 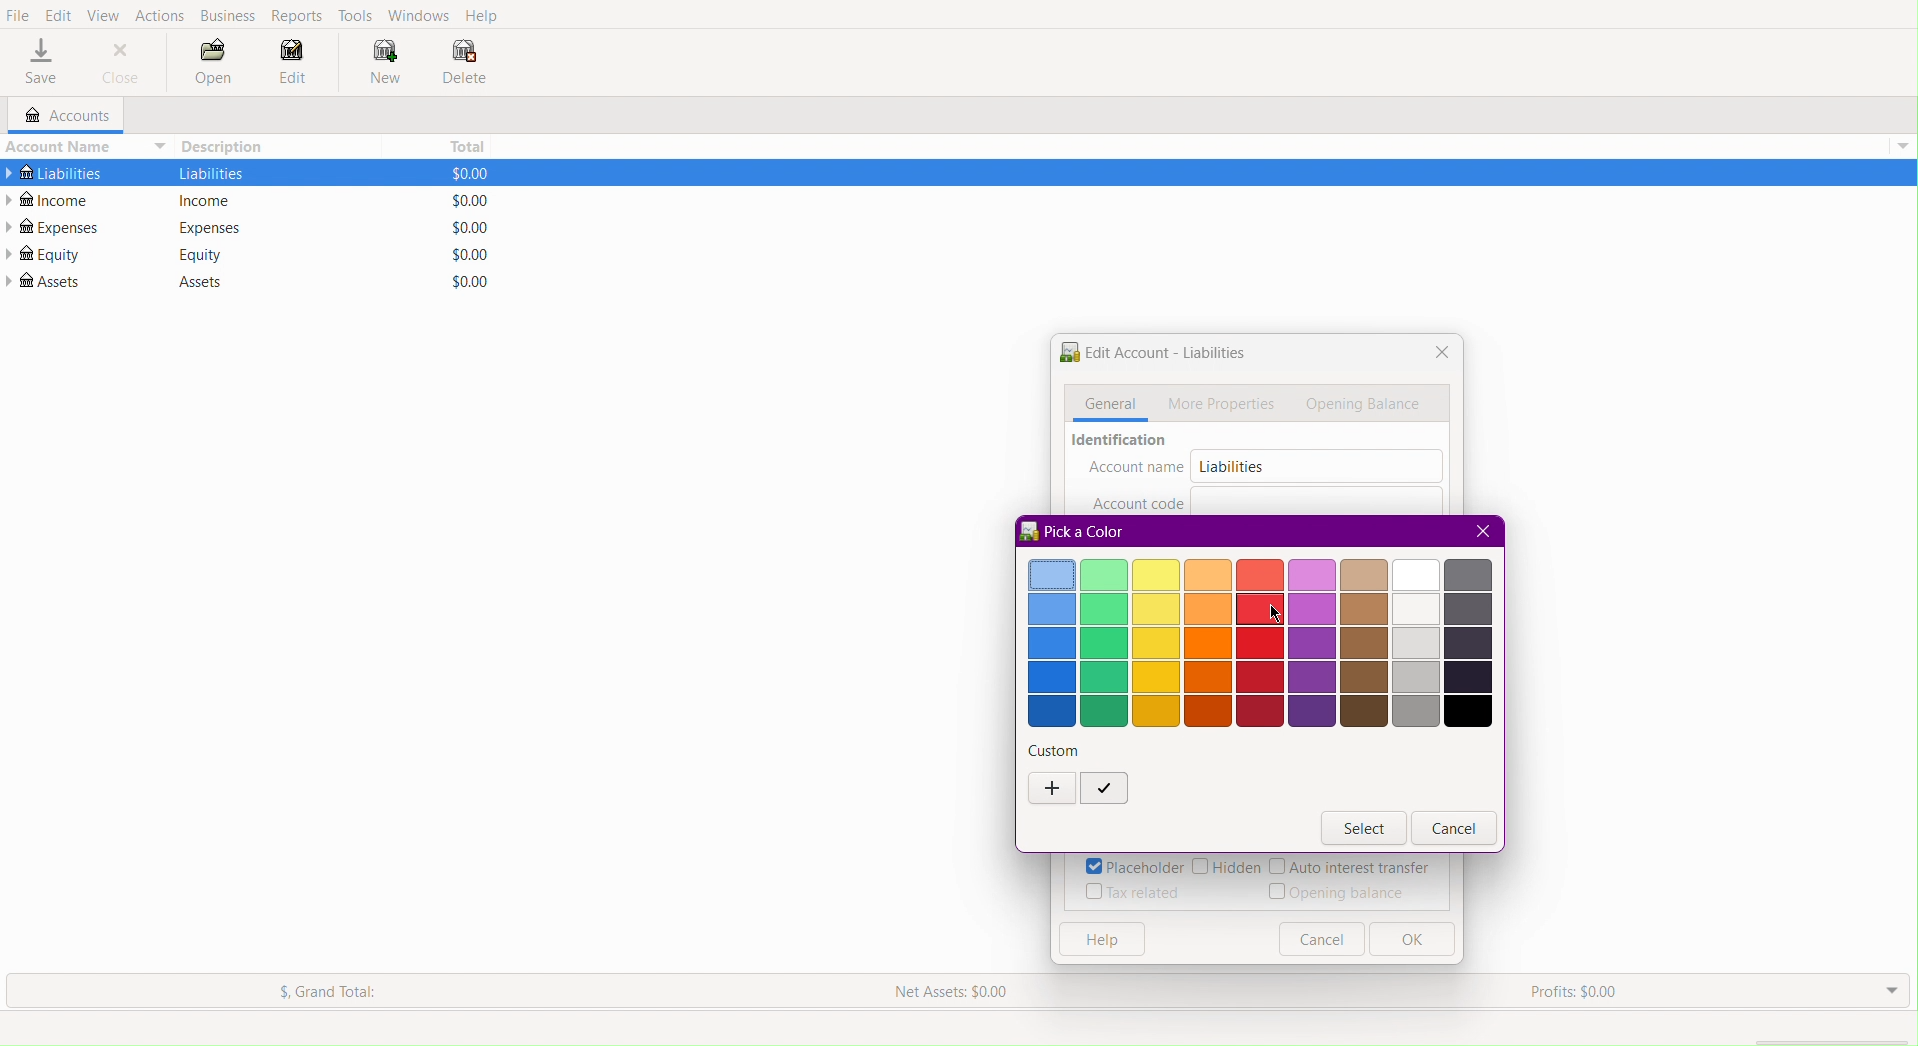 I want to click on liabilities, so click(x=211, y=173).